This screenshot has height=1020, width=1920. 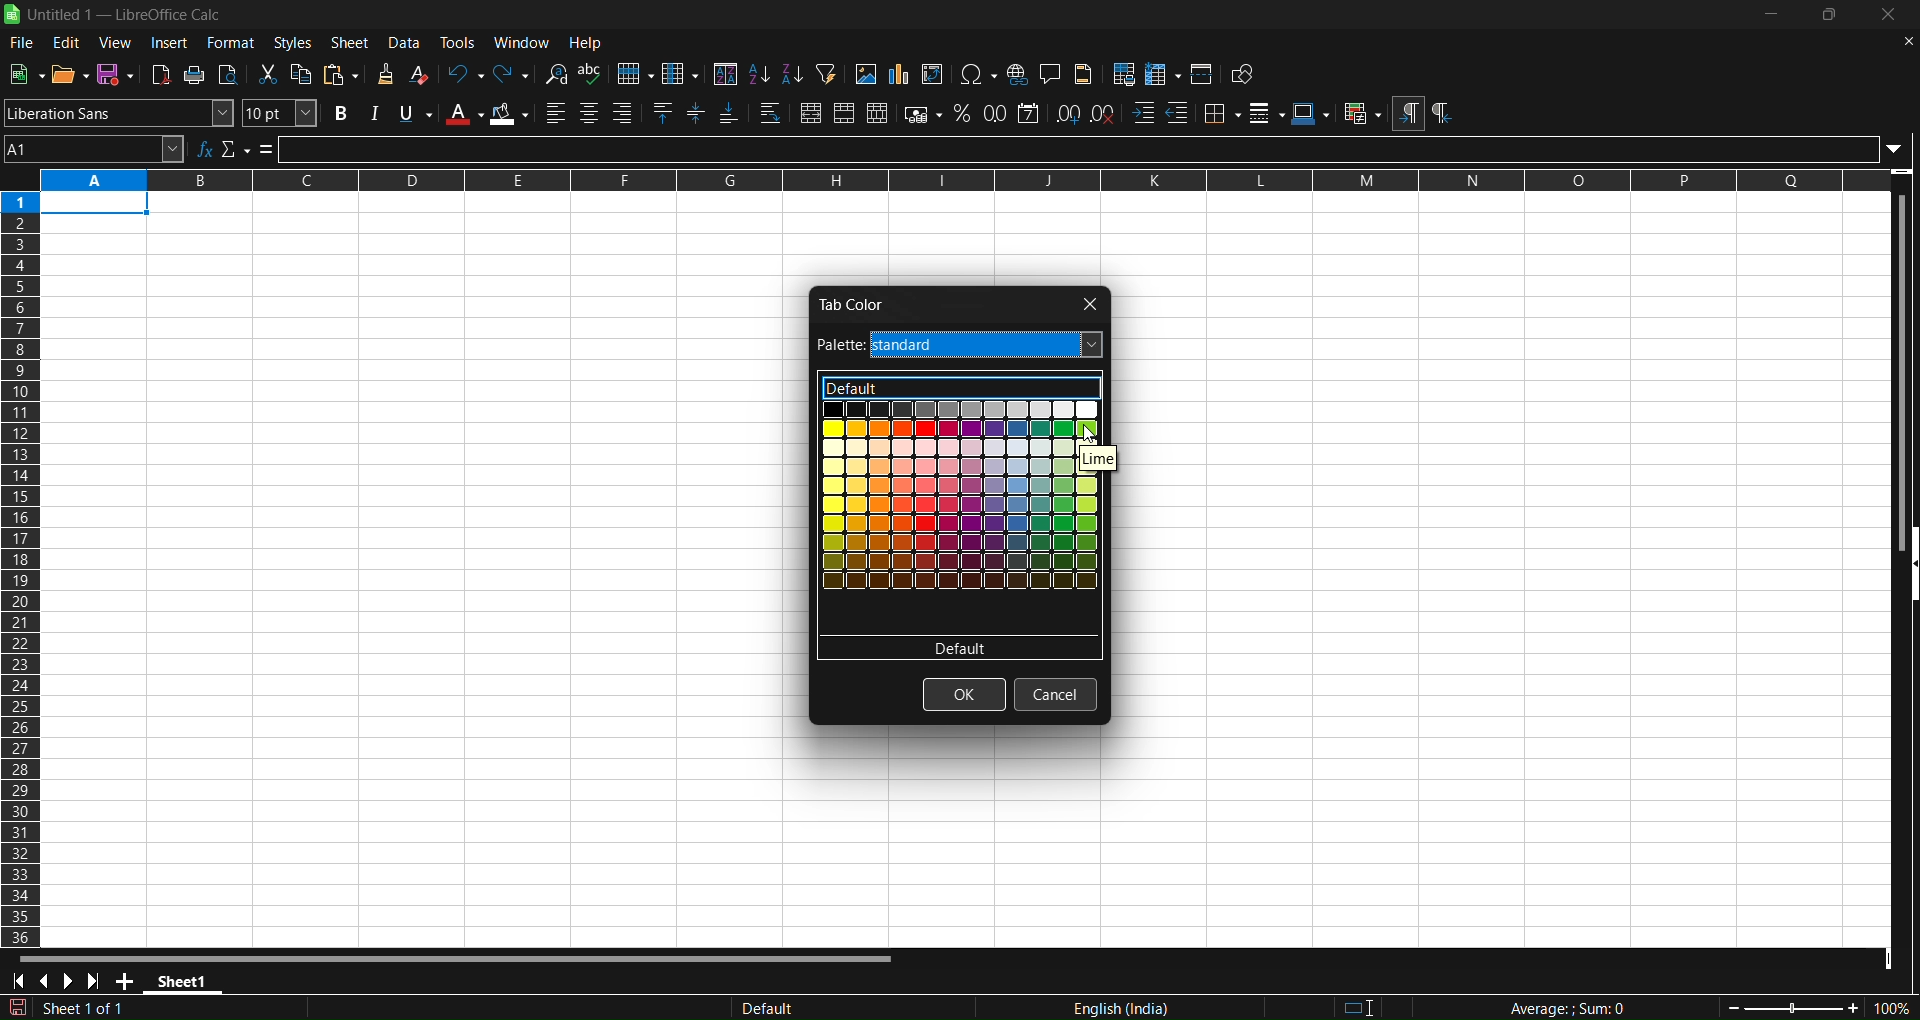 I want to click on split window, so click(x=1204, y=74).